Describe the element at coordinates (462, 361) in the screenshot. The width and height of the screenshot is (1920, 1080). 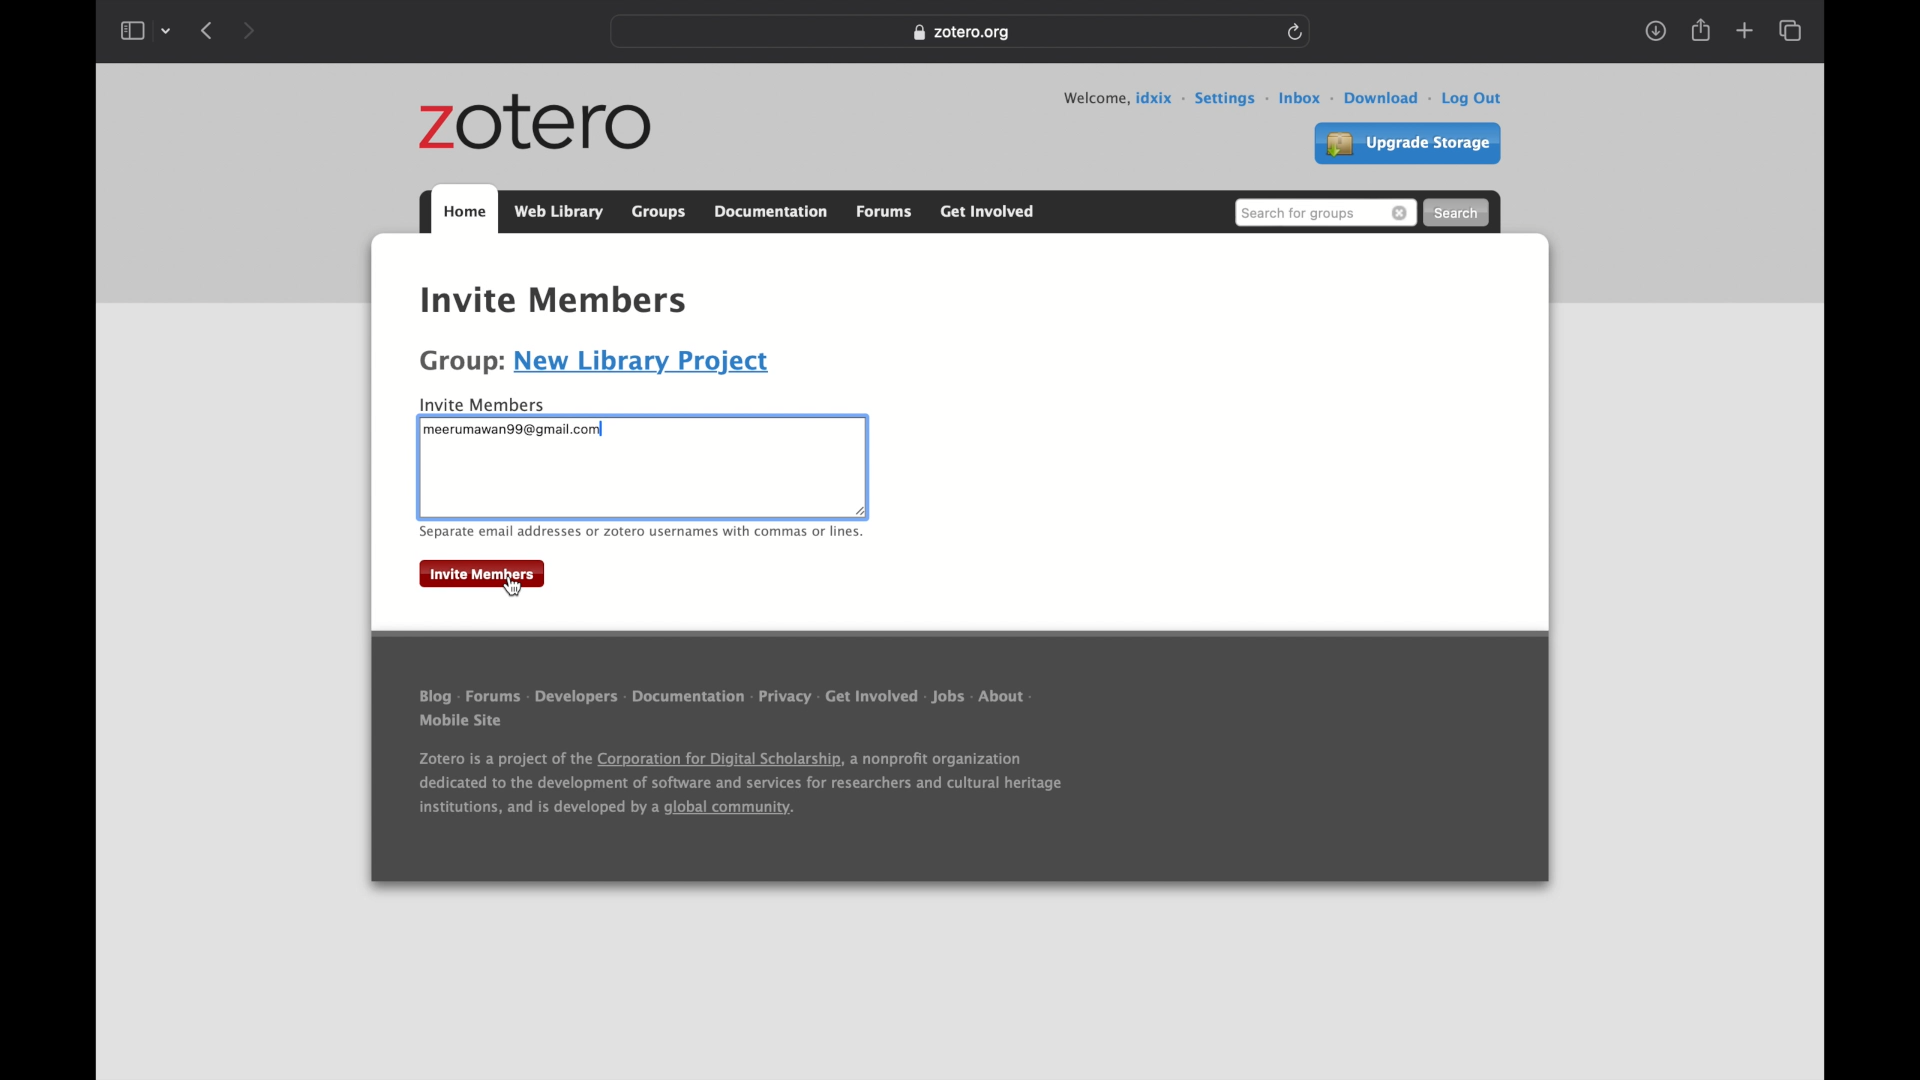
I see `Group:` at that location.